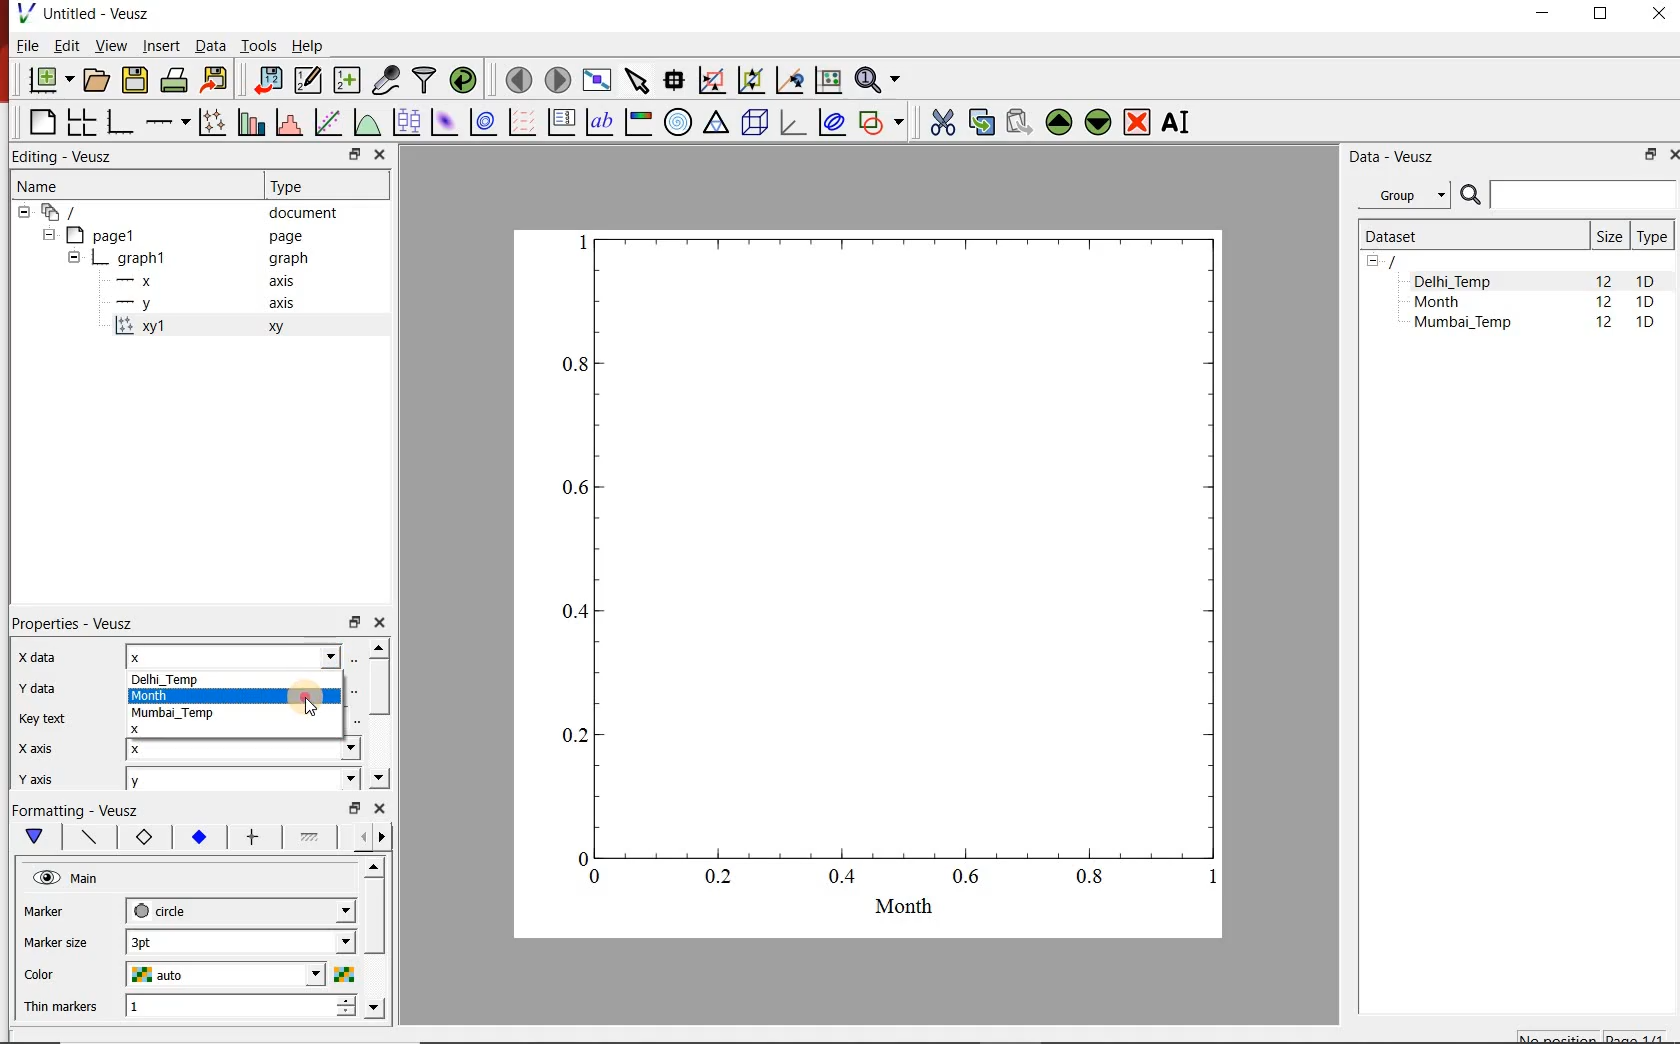 This screenshot has height=1044, width=1680. I want to click on scrollbar, so click(378, 714).